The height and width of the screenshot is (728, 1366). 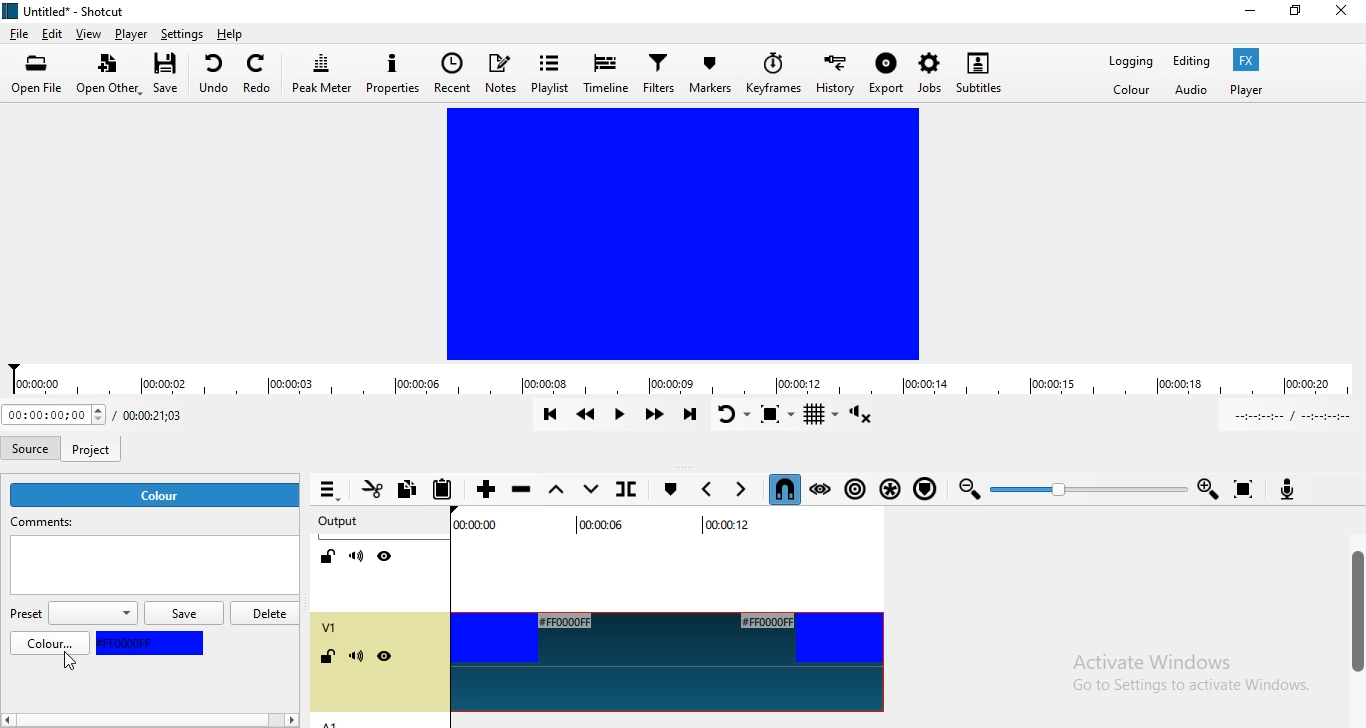 What do you see at coordinates (1346, 12) in the screenshot?
I see `close` at bounding box center [1346, 12].